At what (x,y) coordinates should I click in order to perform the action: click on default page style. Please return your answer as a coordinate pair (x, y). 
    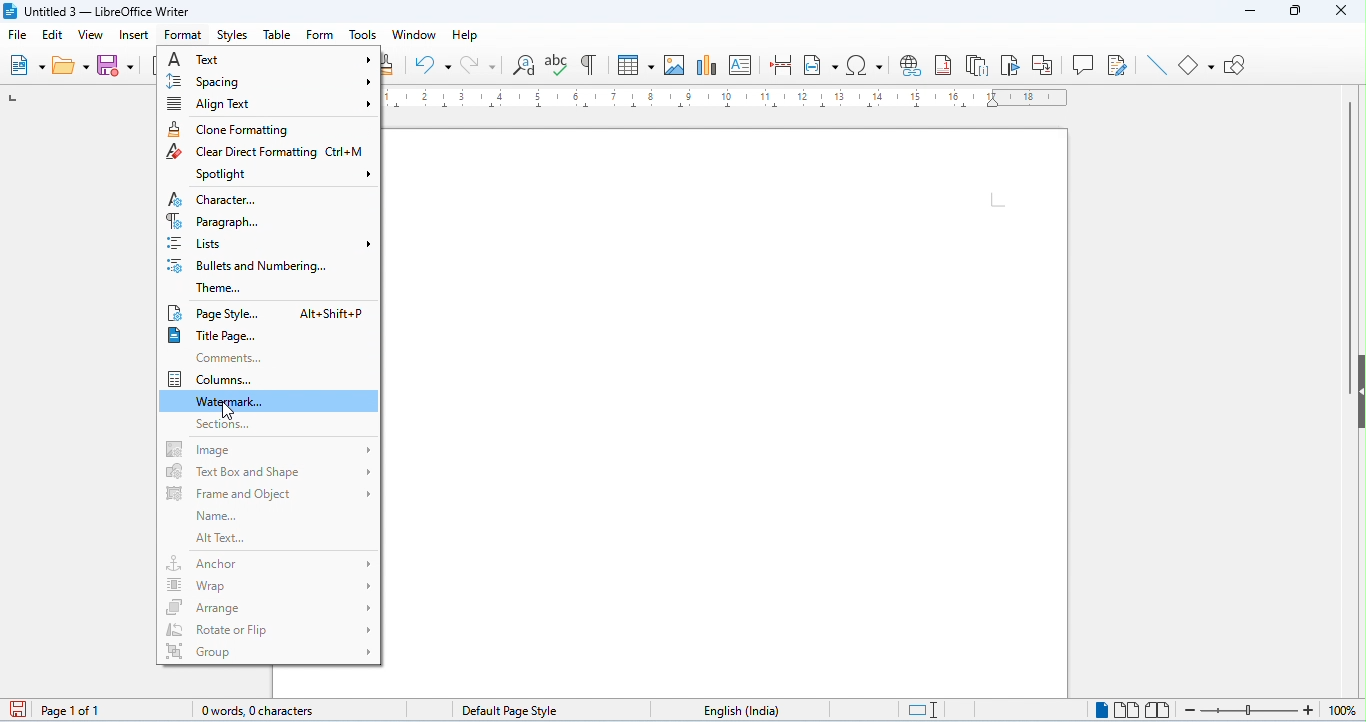
    Looking at the image, I should click on (499, 708).